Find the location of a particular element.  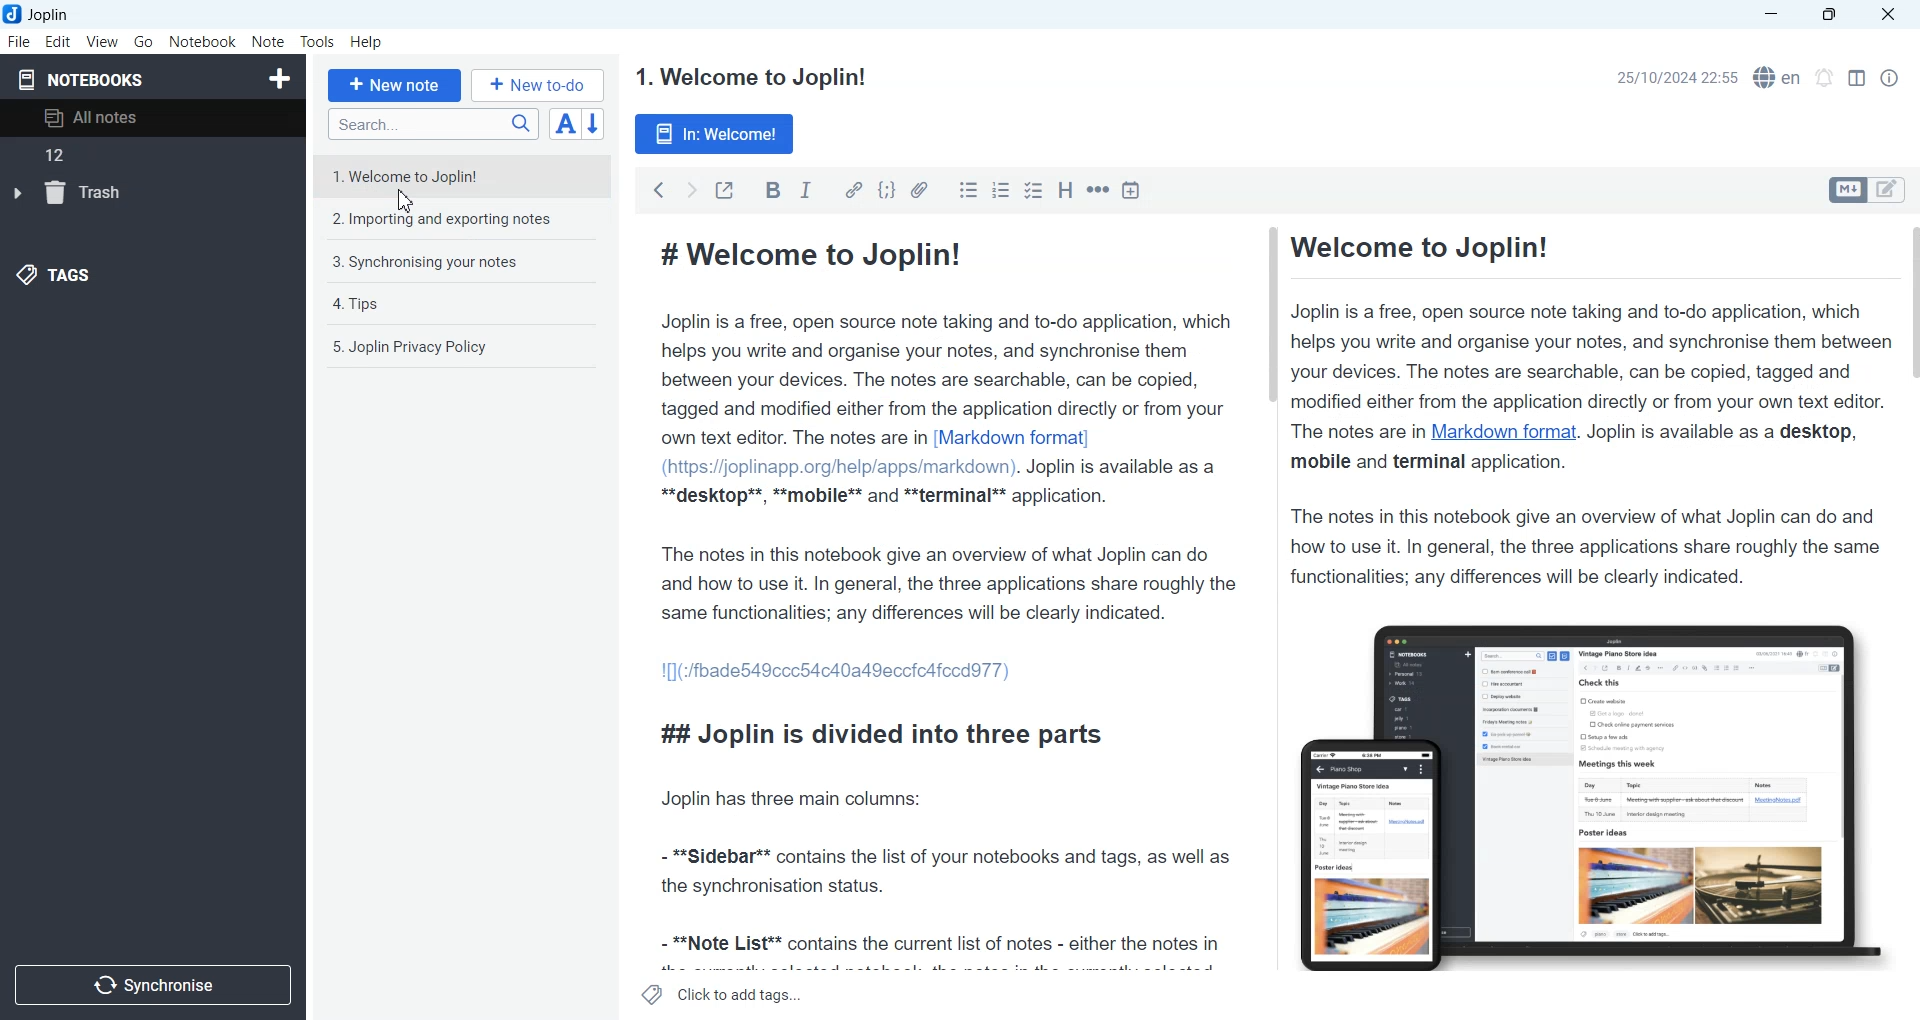

3. Synchronising your notes is located at coordinates (425, 263).